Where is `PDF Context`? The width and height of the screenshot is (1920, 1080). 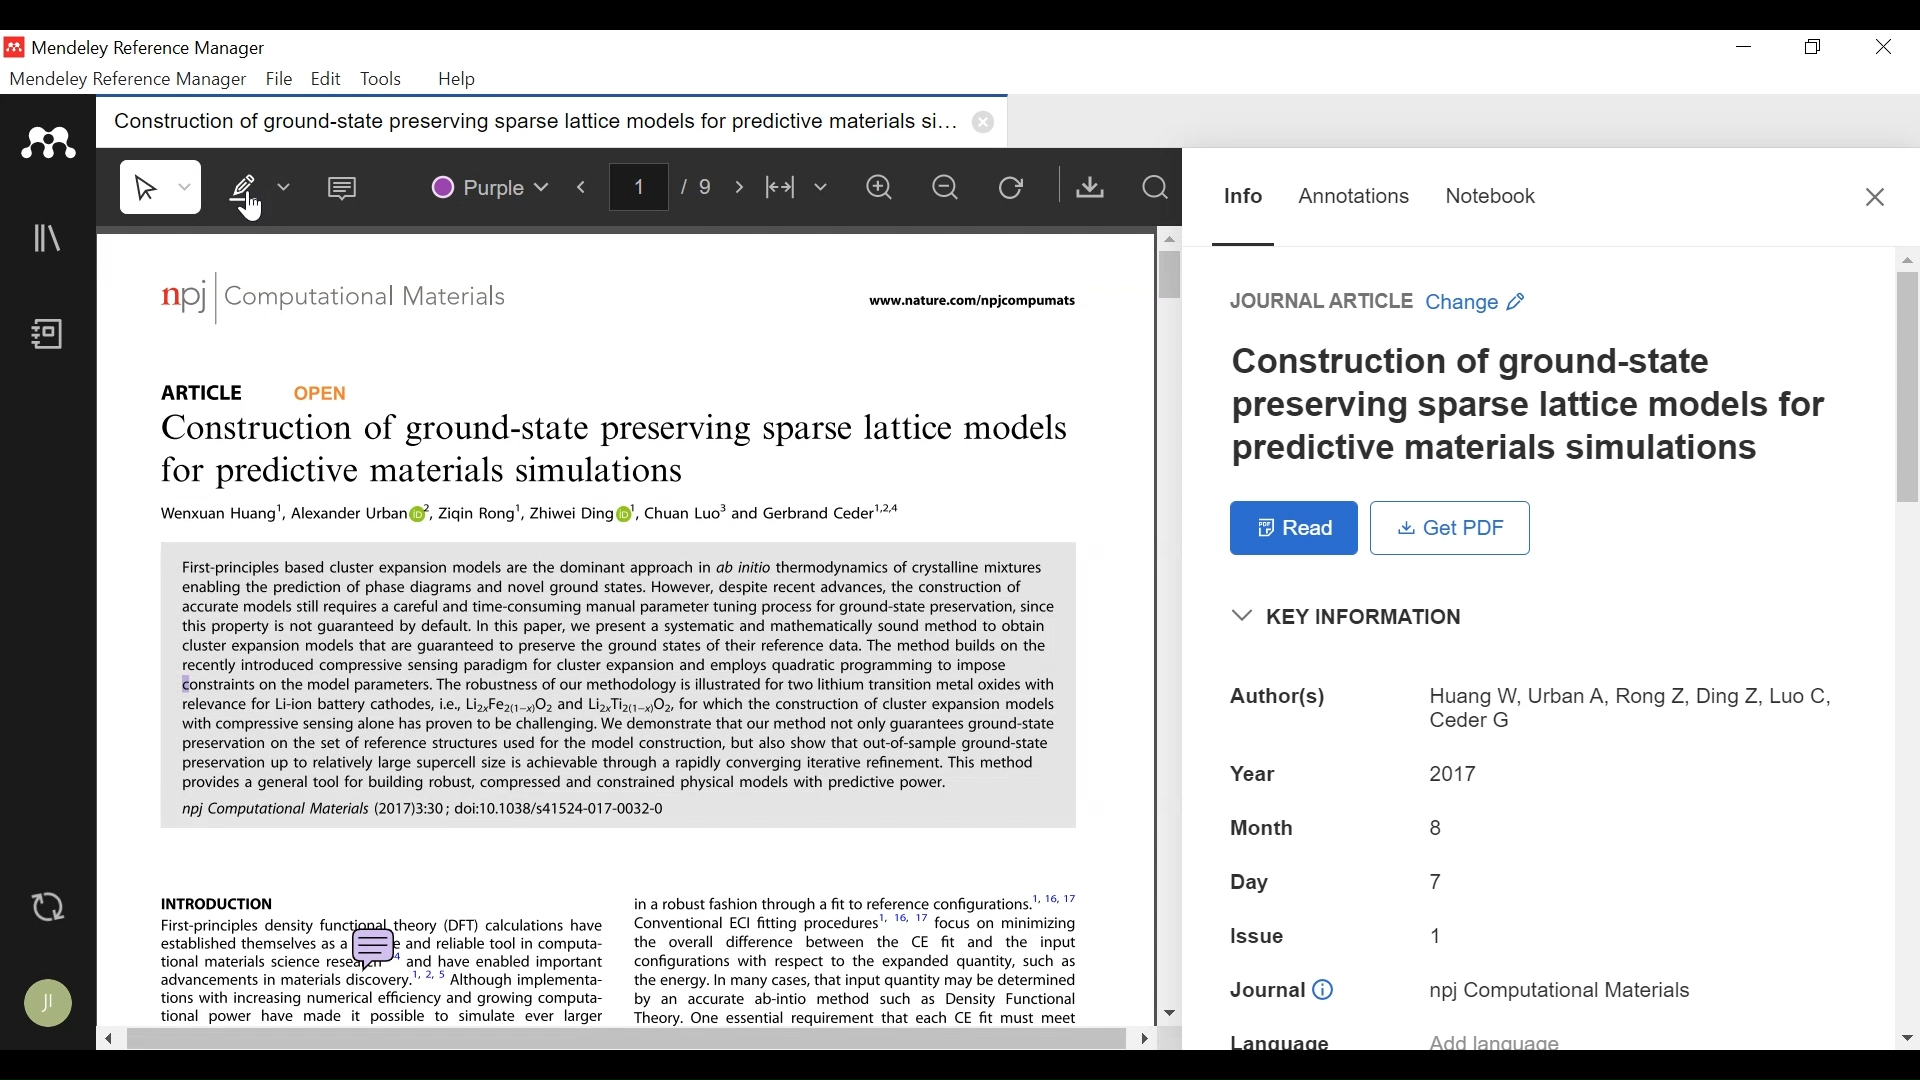 PDF Context is located at coordinates (858, 958).